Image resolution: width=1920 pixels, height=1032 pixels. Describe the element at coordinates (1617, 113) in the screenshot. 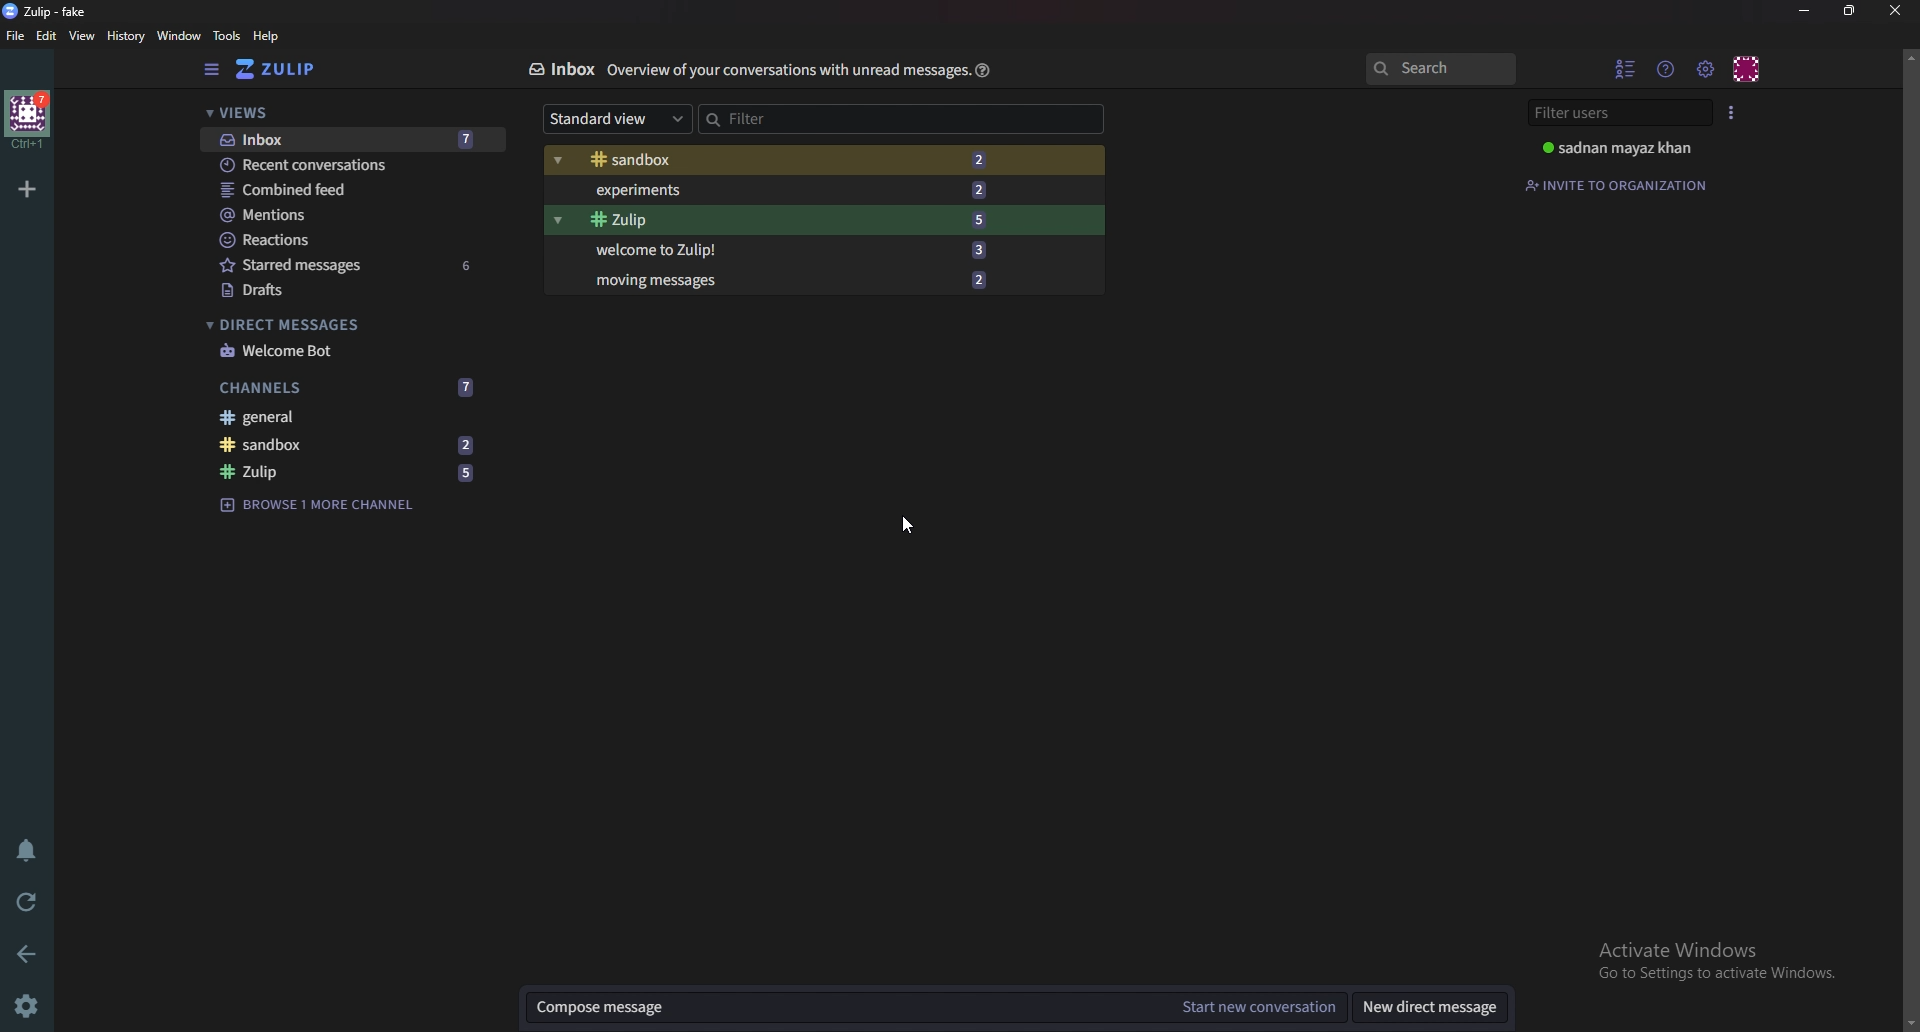

I see `Filter users` at that location.